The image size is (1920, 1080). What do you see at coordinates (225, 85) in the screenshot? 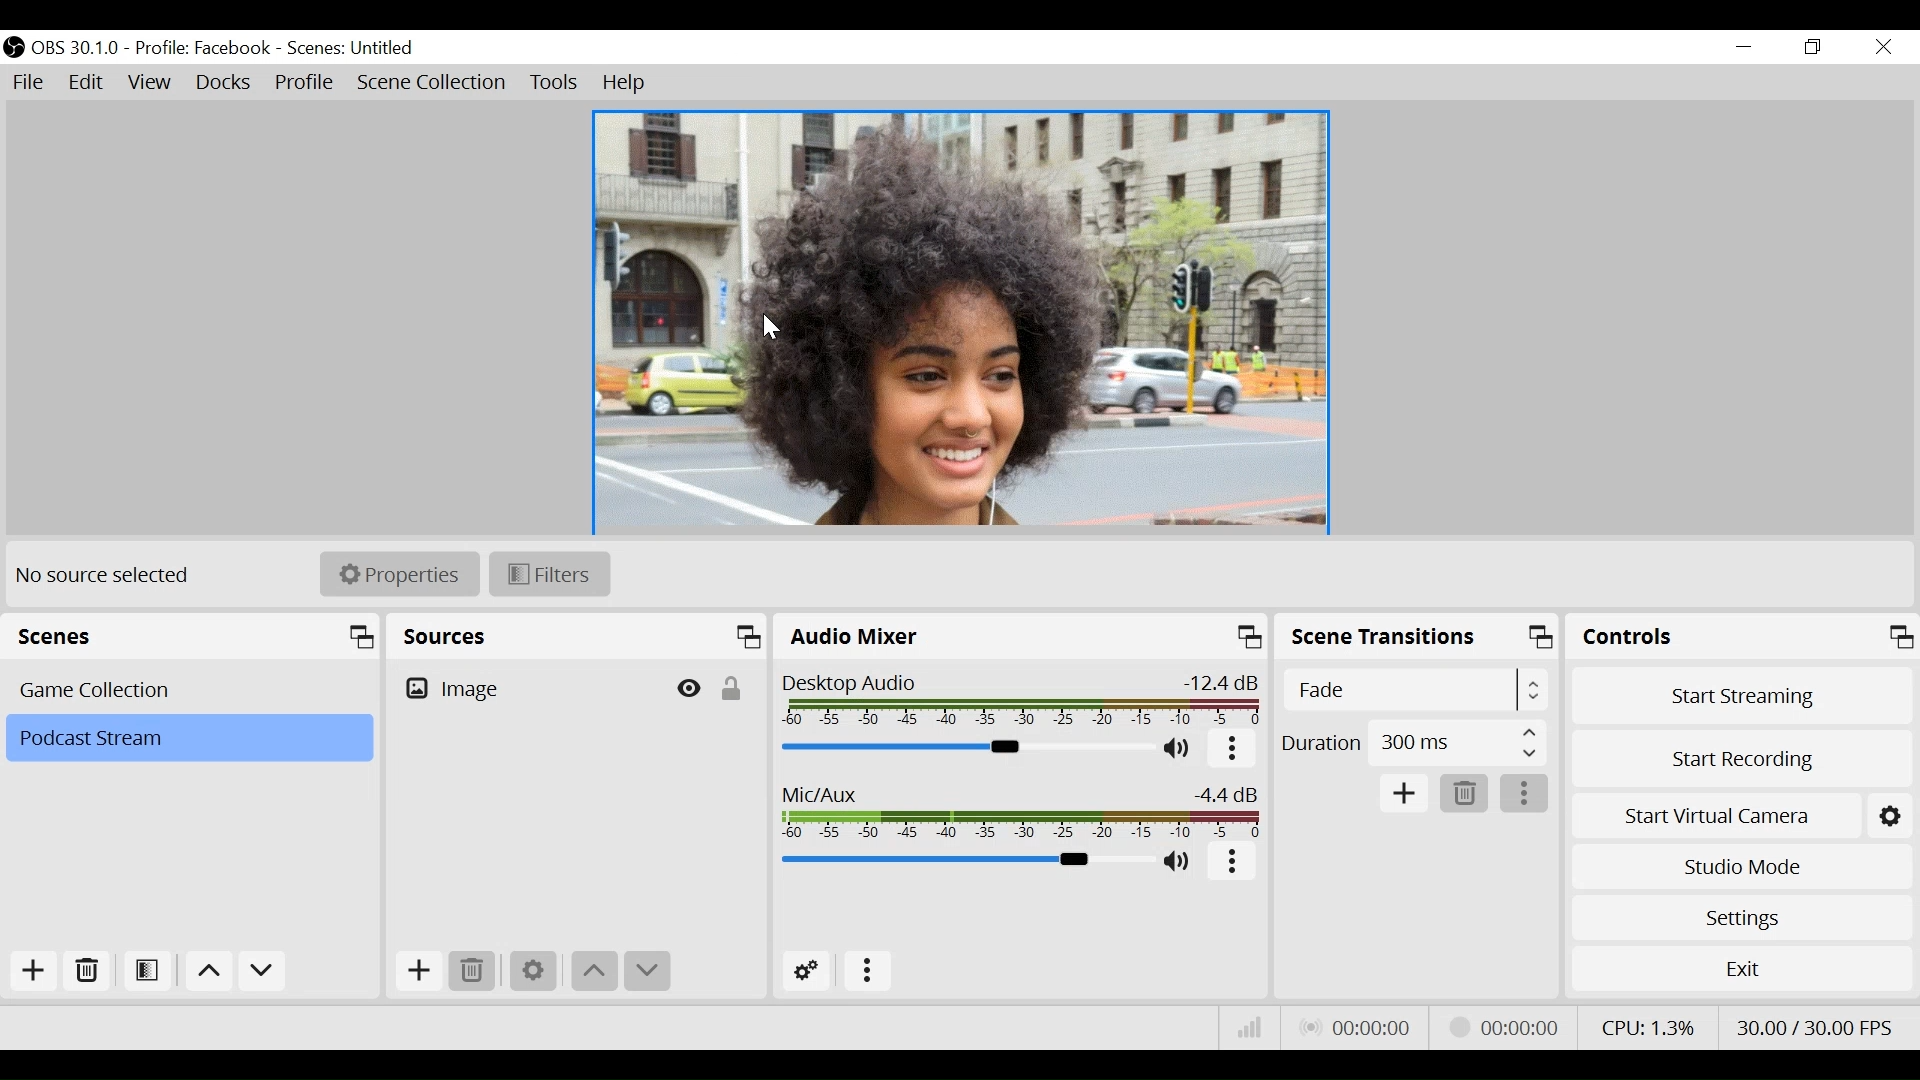
I see `Docks` at bounding box center [225, 85].